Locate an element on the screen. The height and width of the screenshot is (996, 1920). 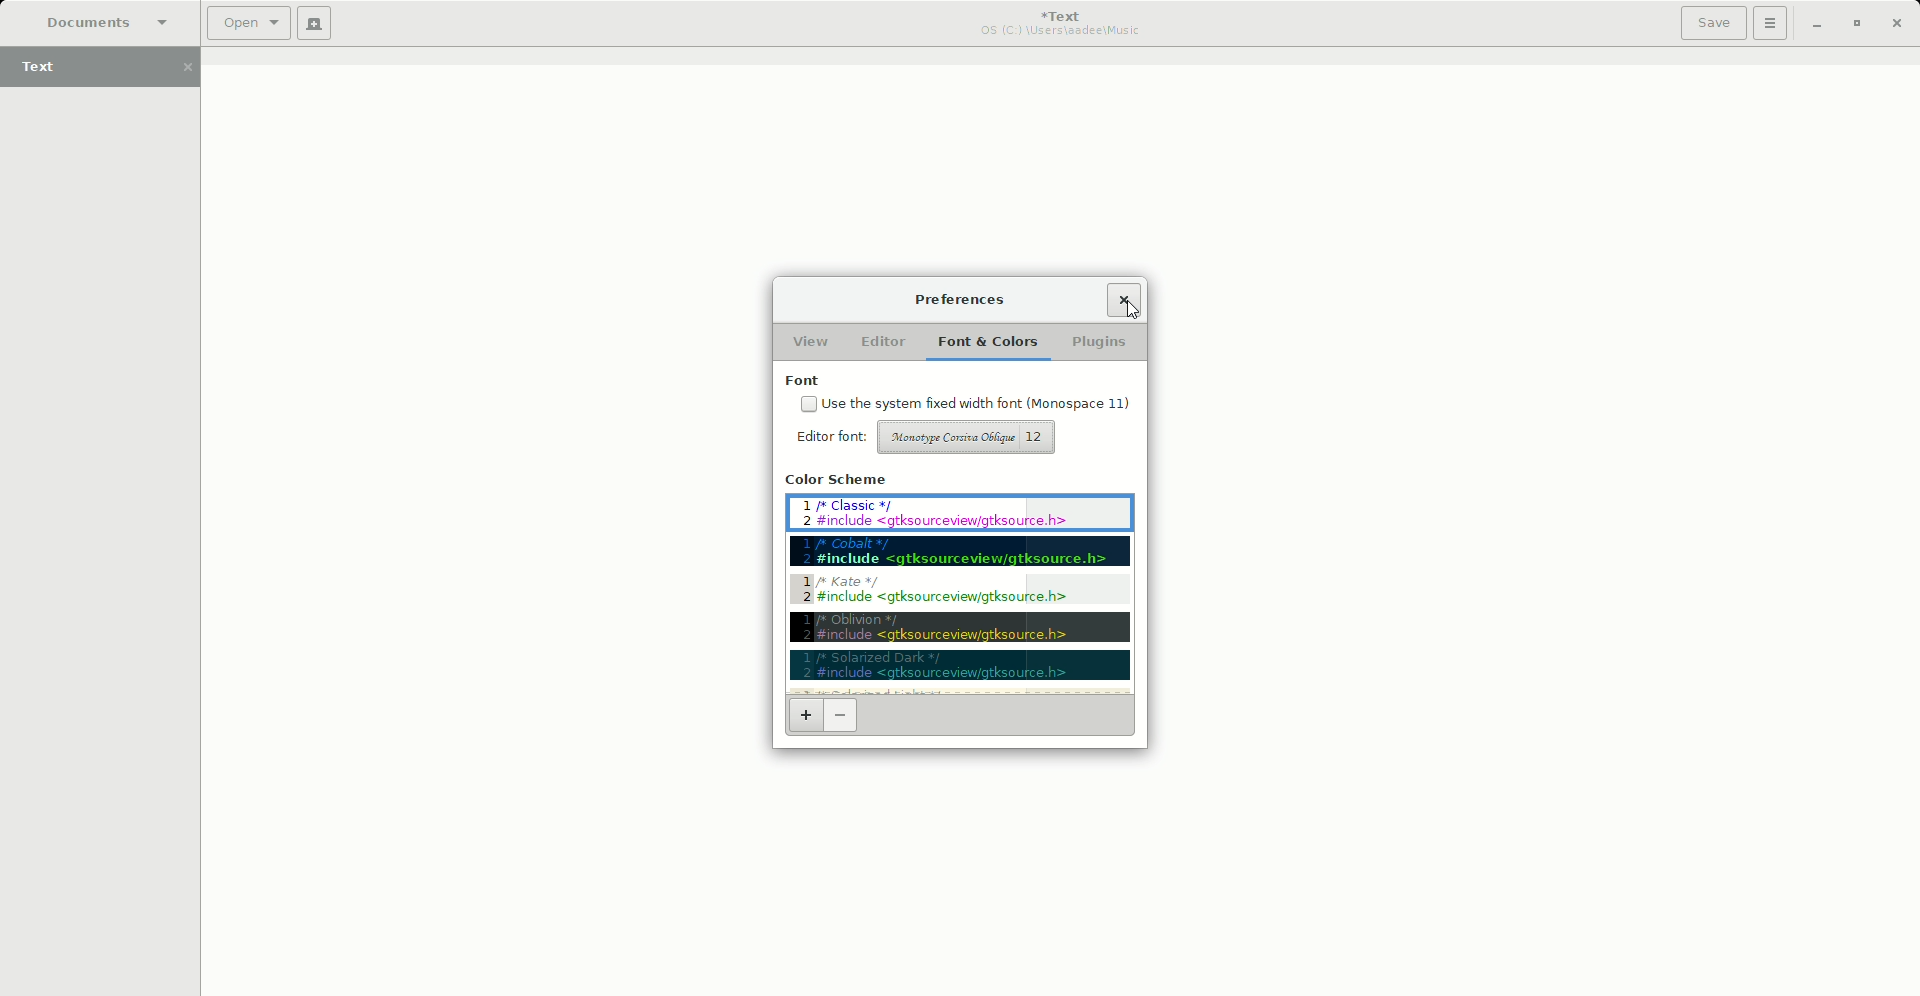
Options is located at coordinates (1771, 23).